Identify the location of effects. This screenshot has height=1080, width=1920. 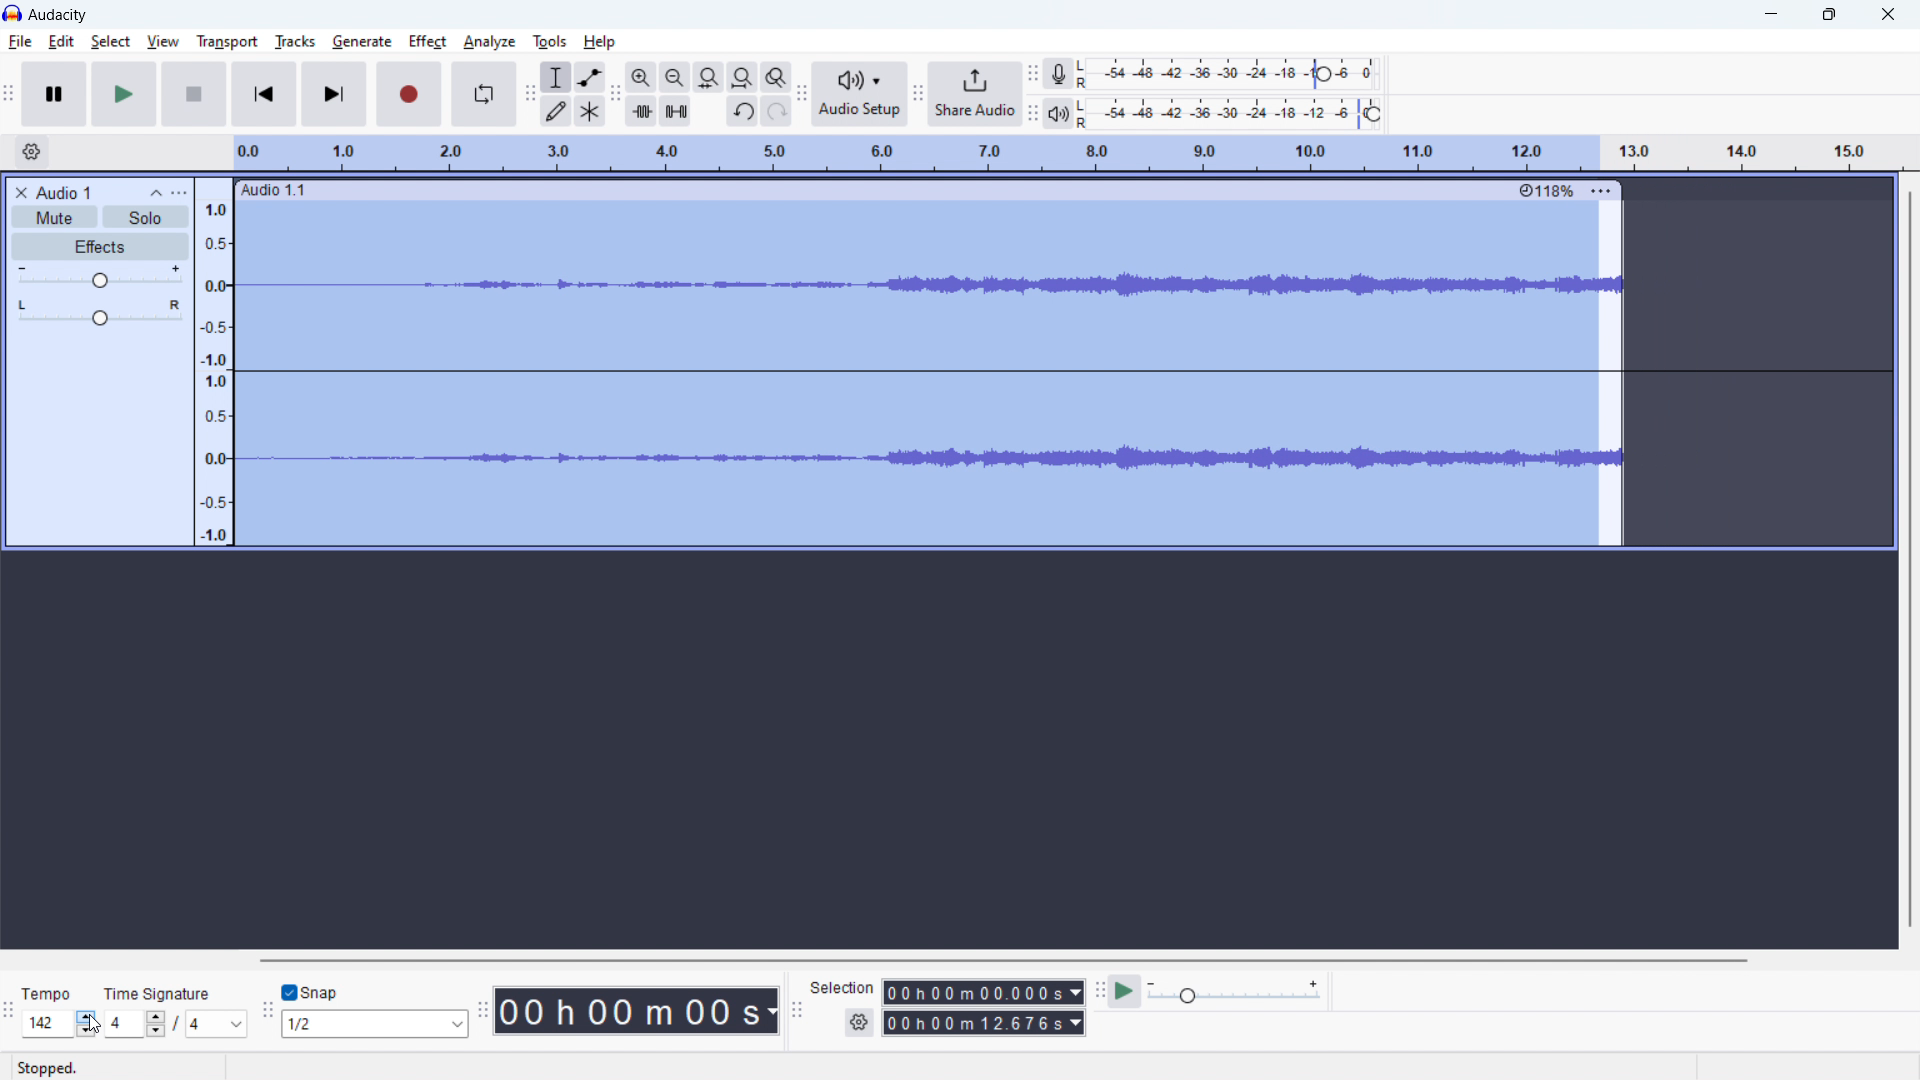
(101, 247).